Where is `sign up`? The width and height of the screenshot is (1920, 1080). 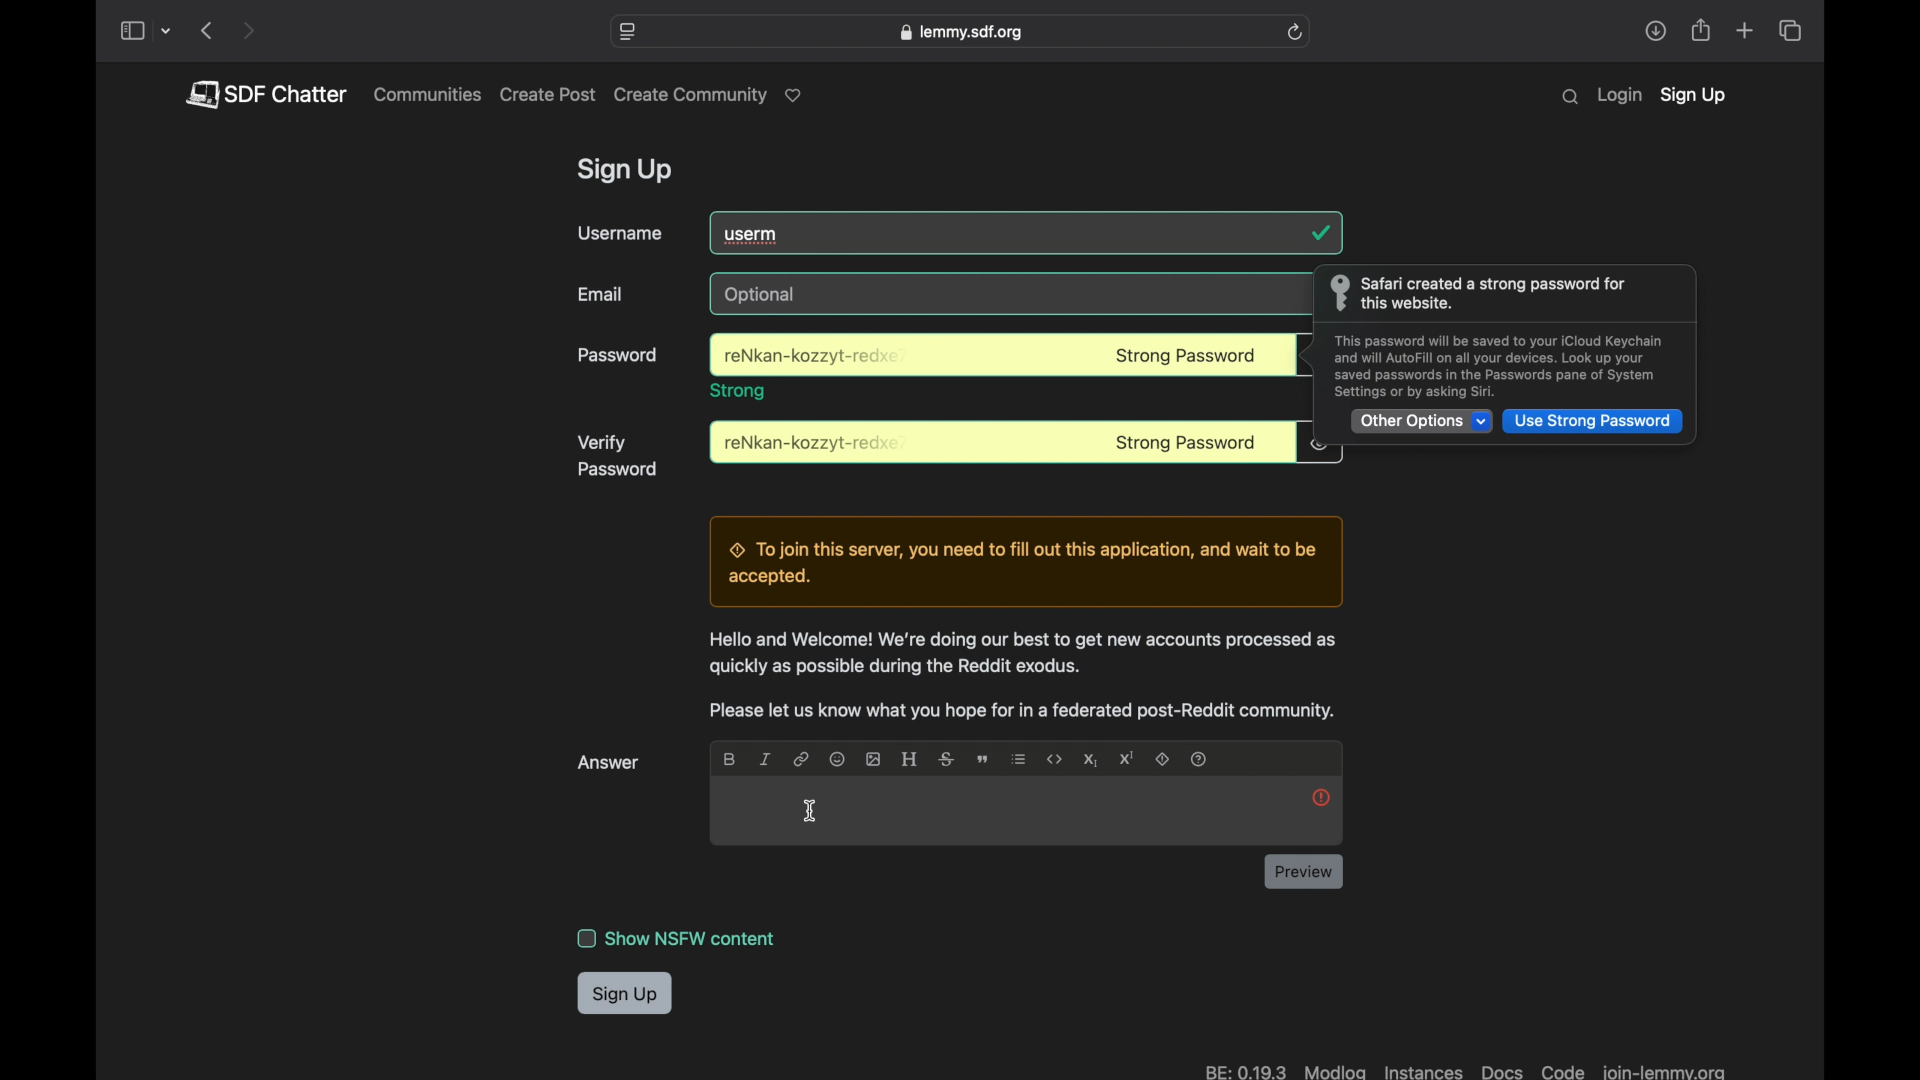
sign up is located at coordinates (625, 995).